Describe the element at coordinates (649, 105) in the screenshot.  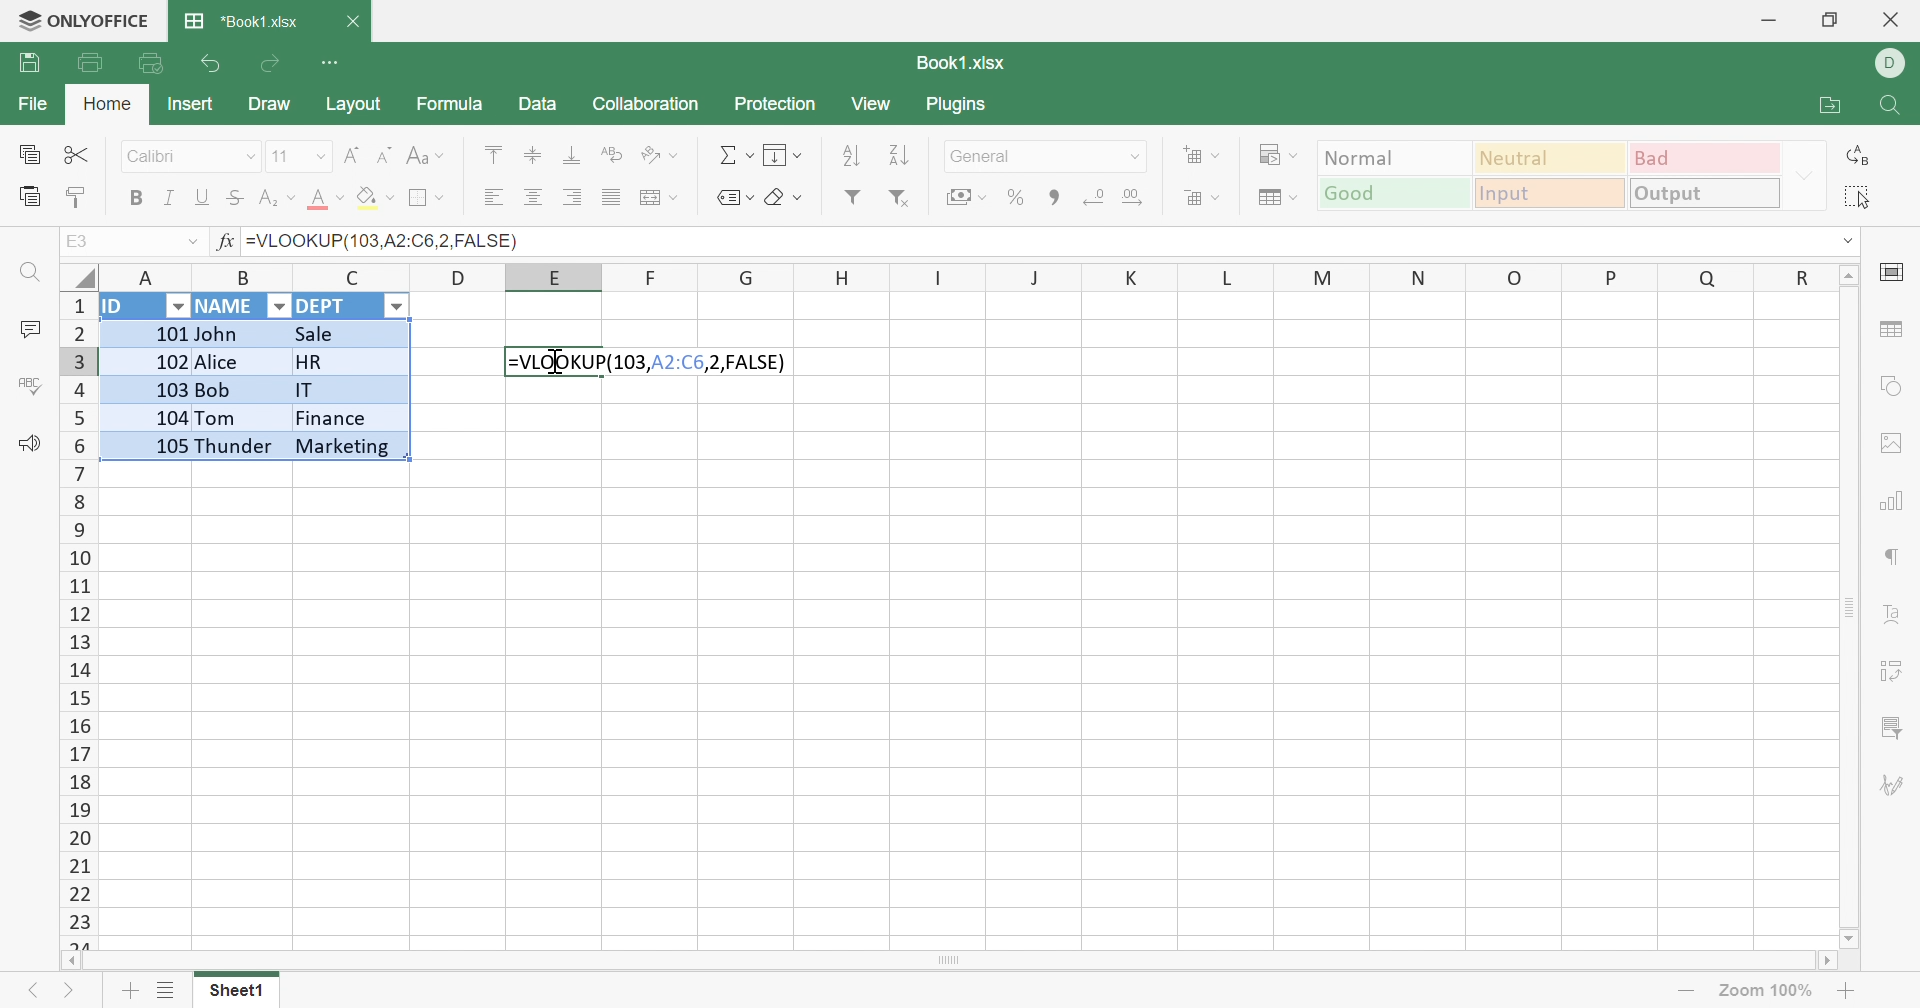
I see `Collaboration` at that location.